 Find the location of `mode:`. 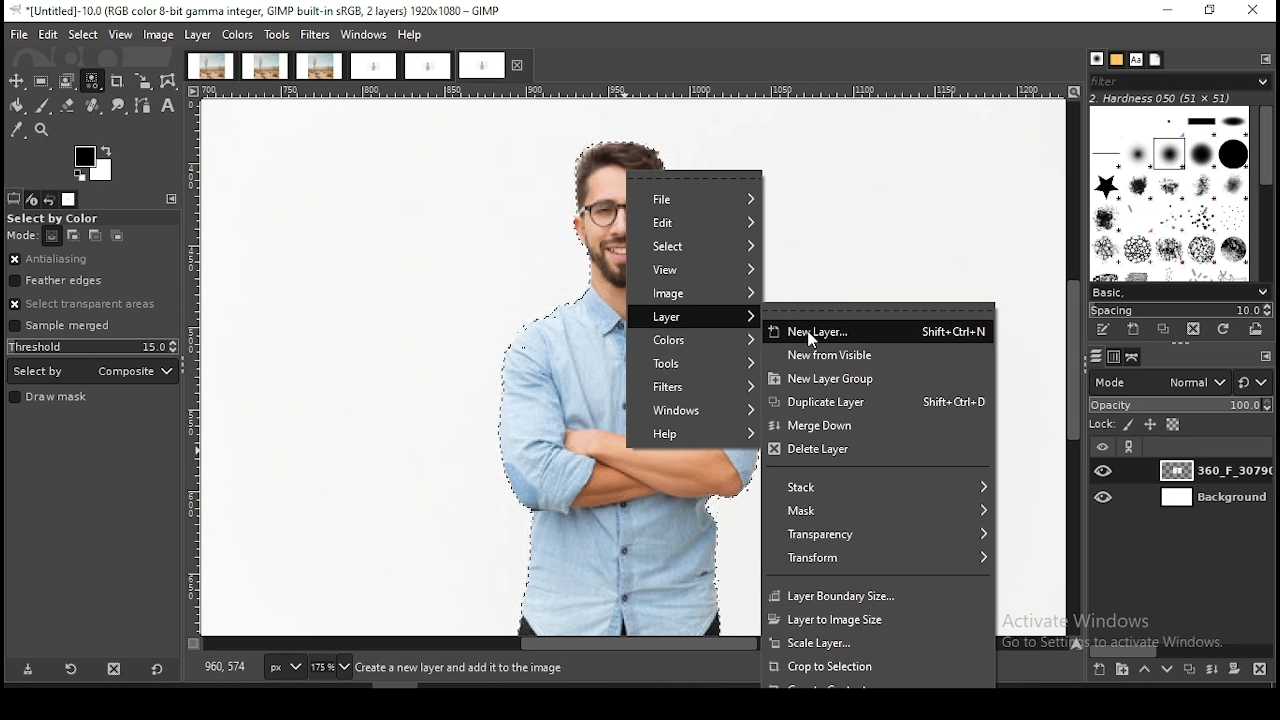

mode: is located at coordinates (23, 236).